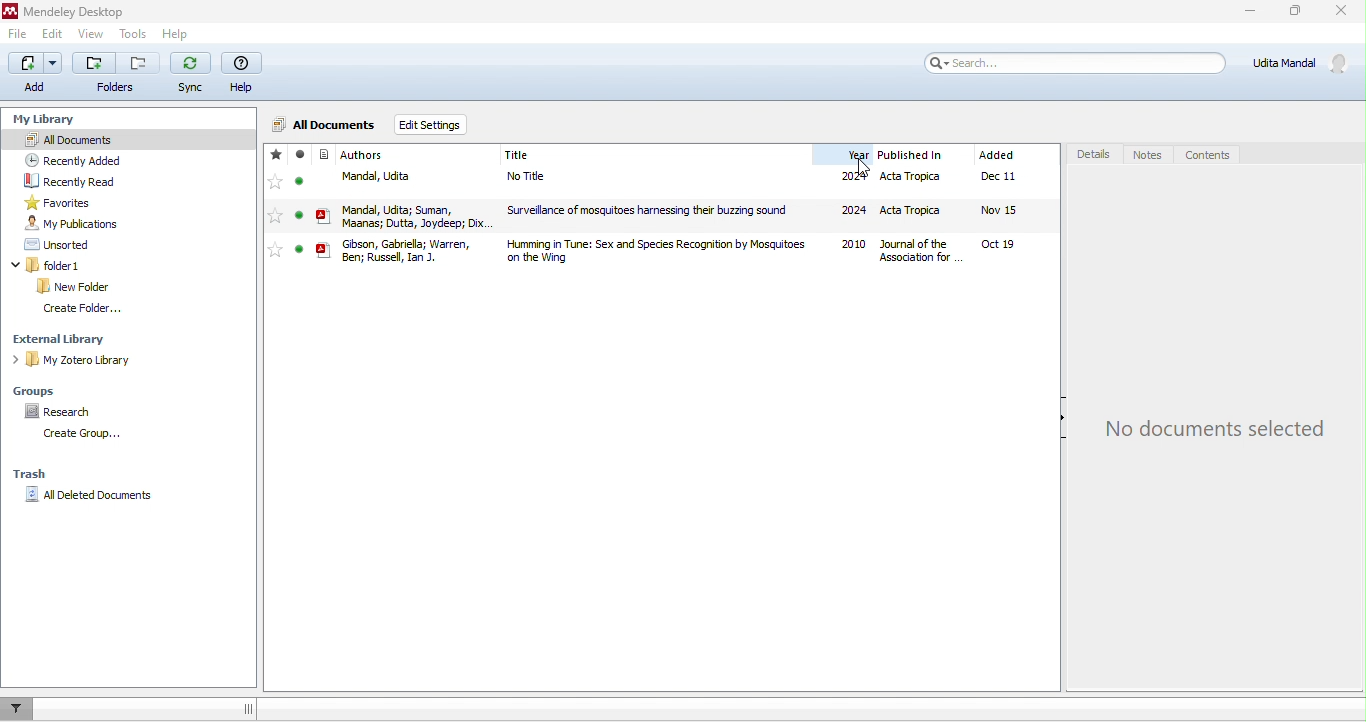 The image size is (1366, 722). I want to click on Mandal, Udita; Suman,
Maanas; Dutta, Joydeep; Dix., so click(415, 214).